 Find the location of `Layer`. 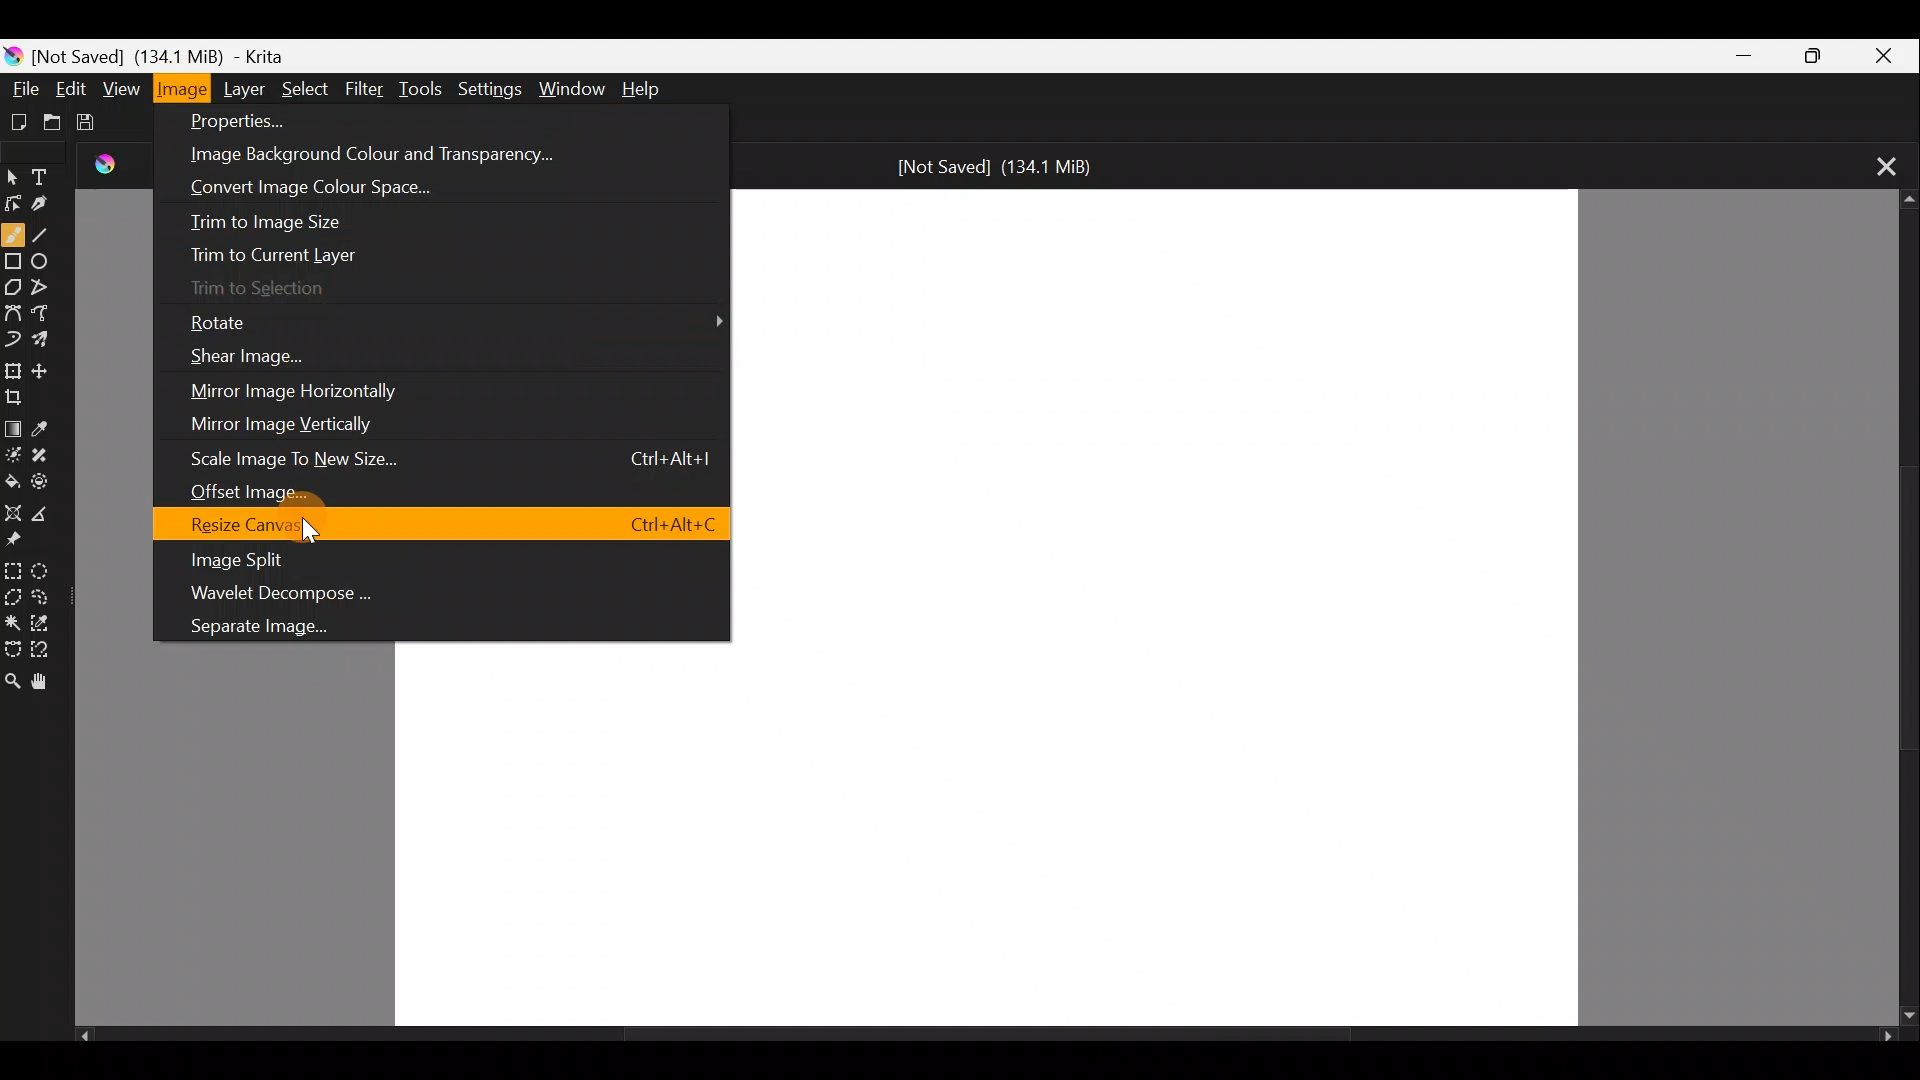

Layer is located at coordinates (246, 88).